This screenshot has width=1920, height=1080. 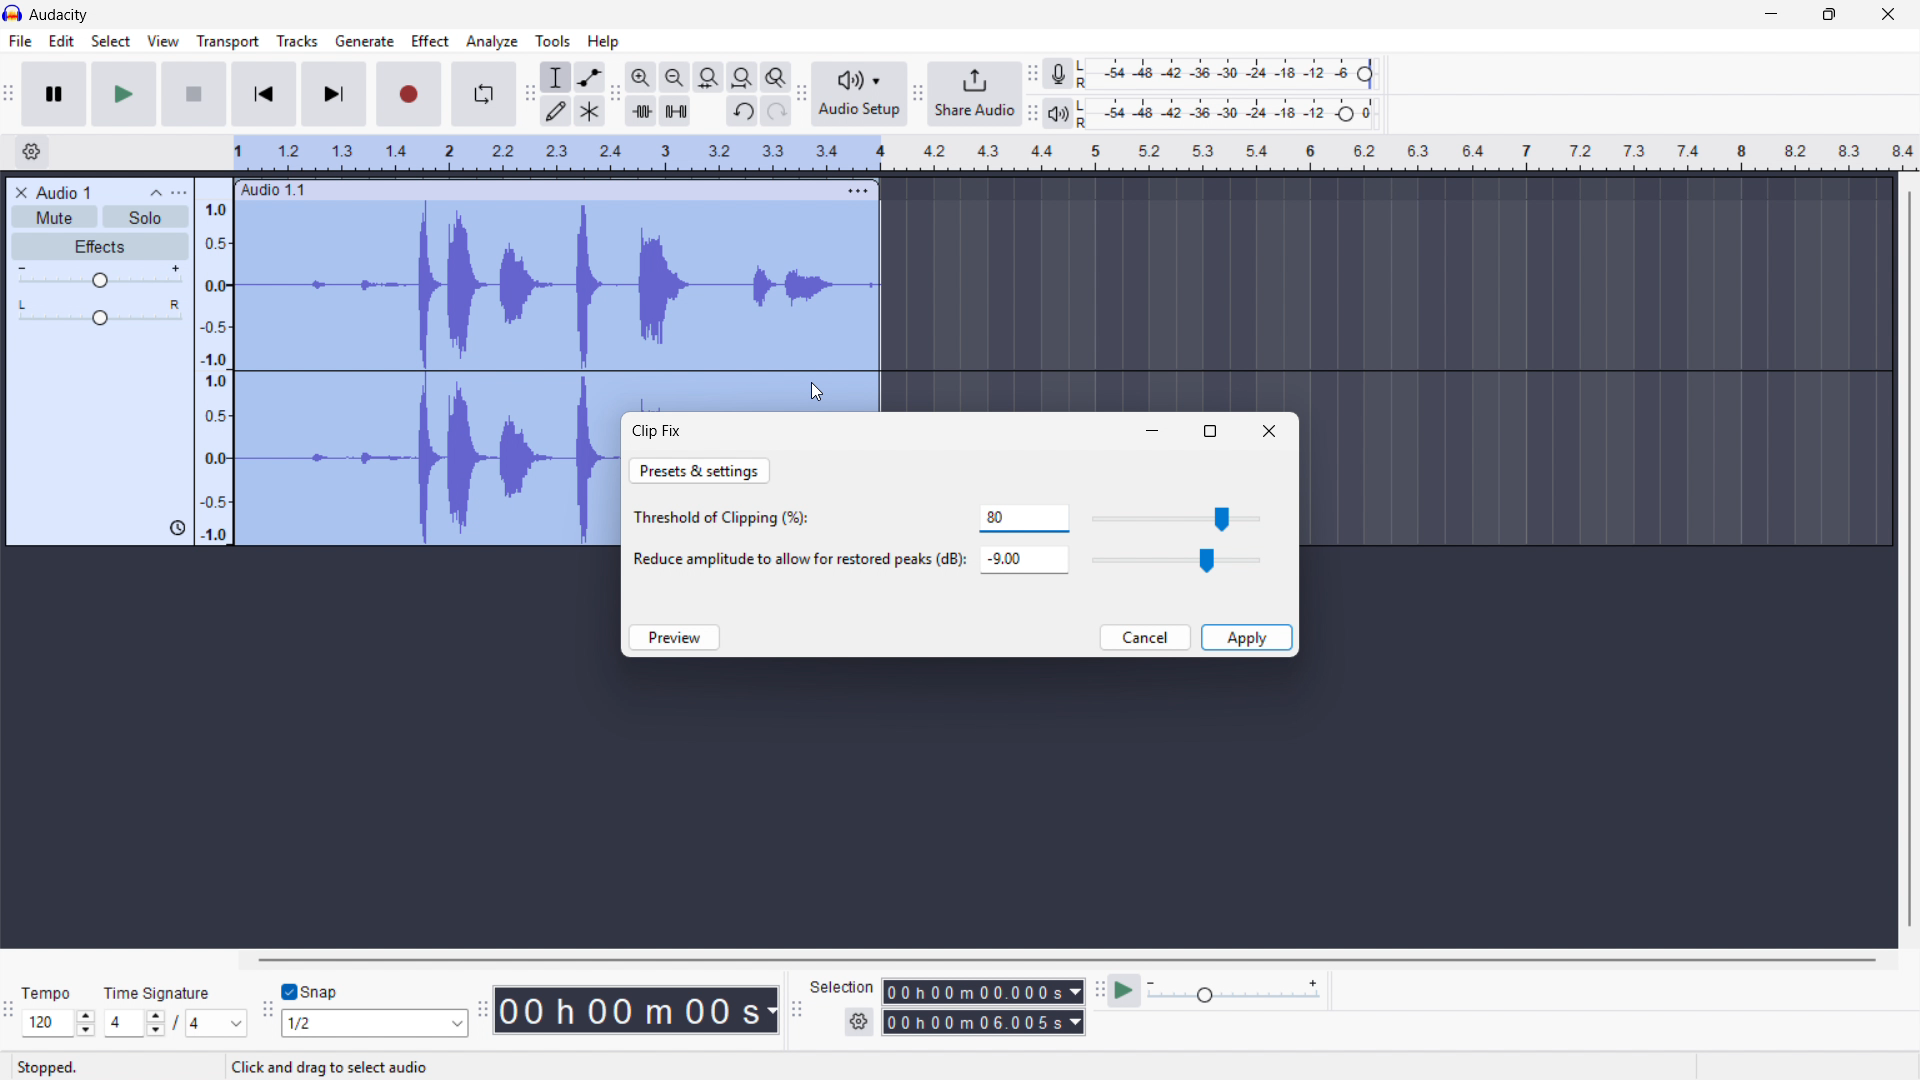 What do you see at coordinates (700, 471) in the screenshot?
I see `presets and settings ` at bounding box center [700, 471].